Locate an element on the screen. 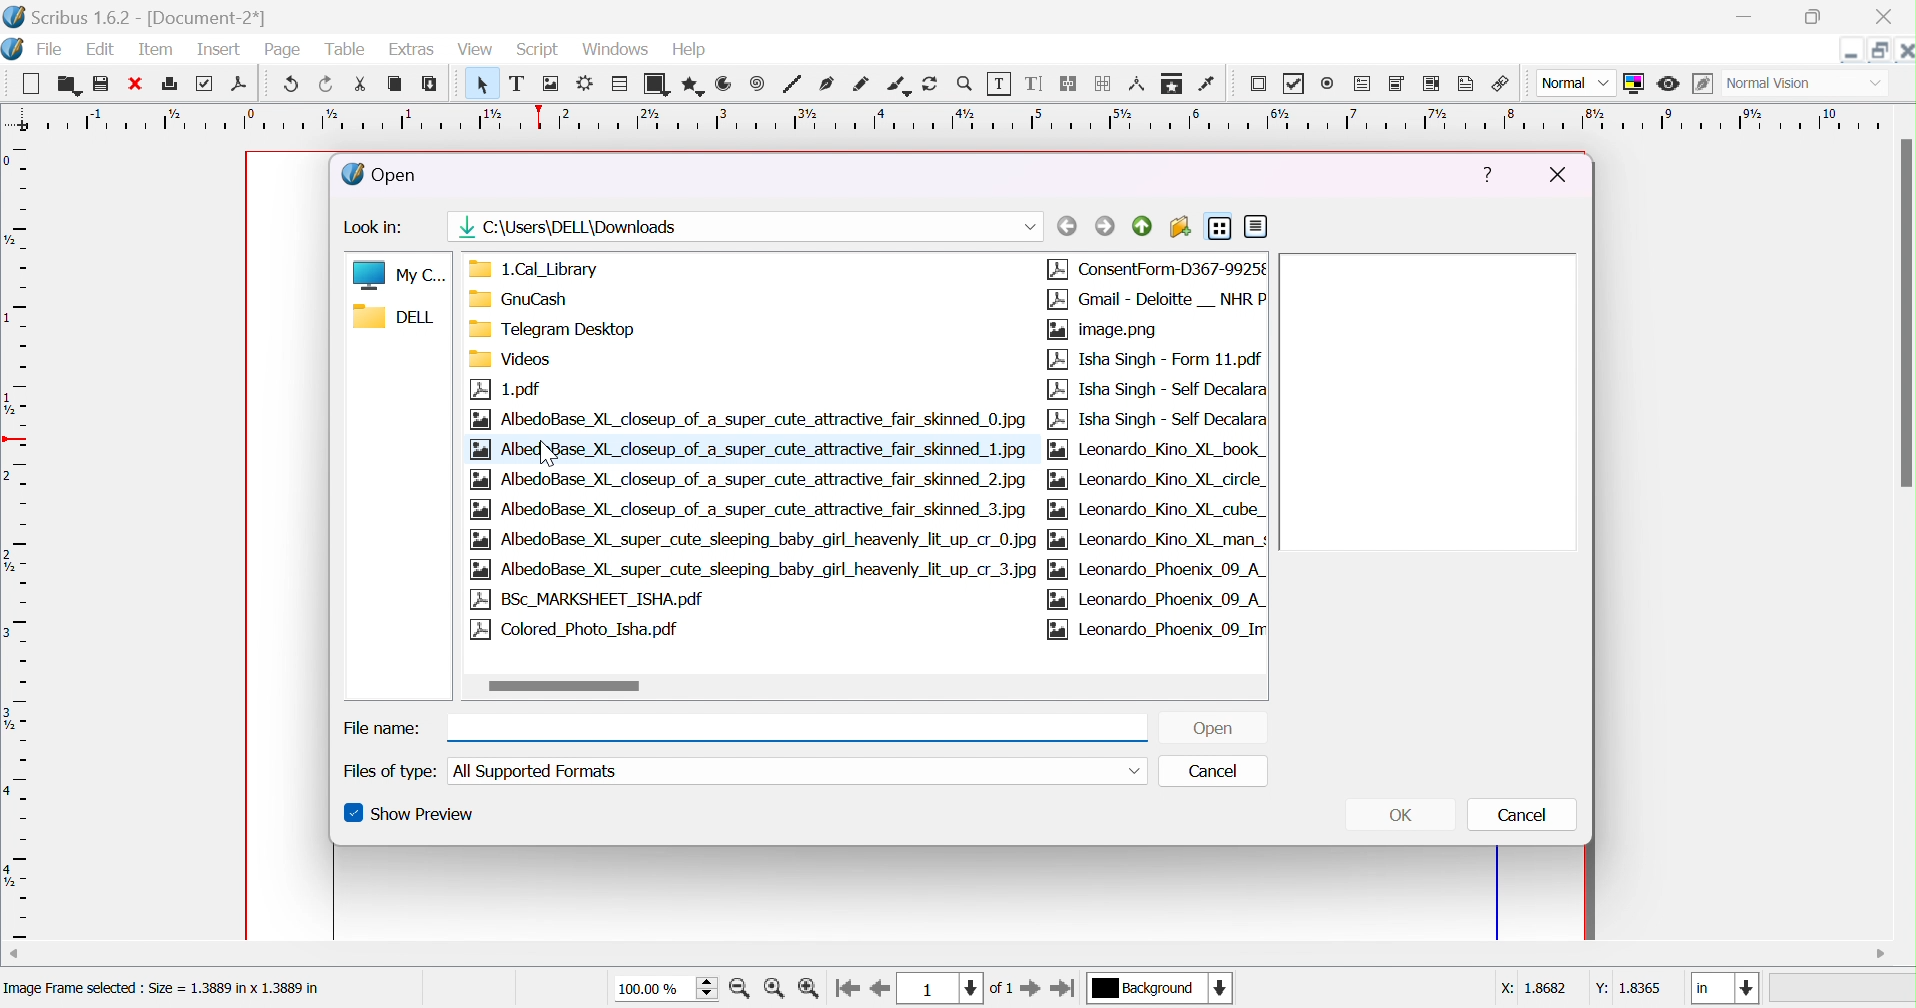  files of types: is located at coordinates (388, 770).